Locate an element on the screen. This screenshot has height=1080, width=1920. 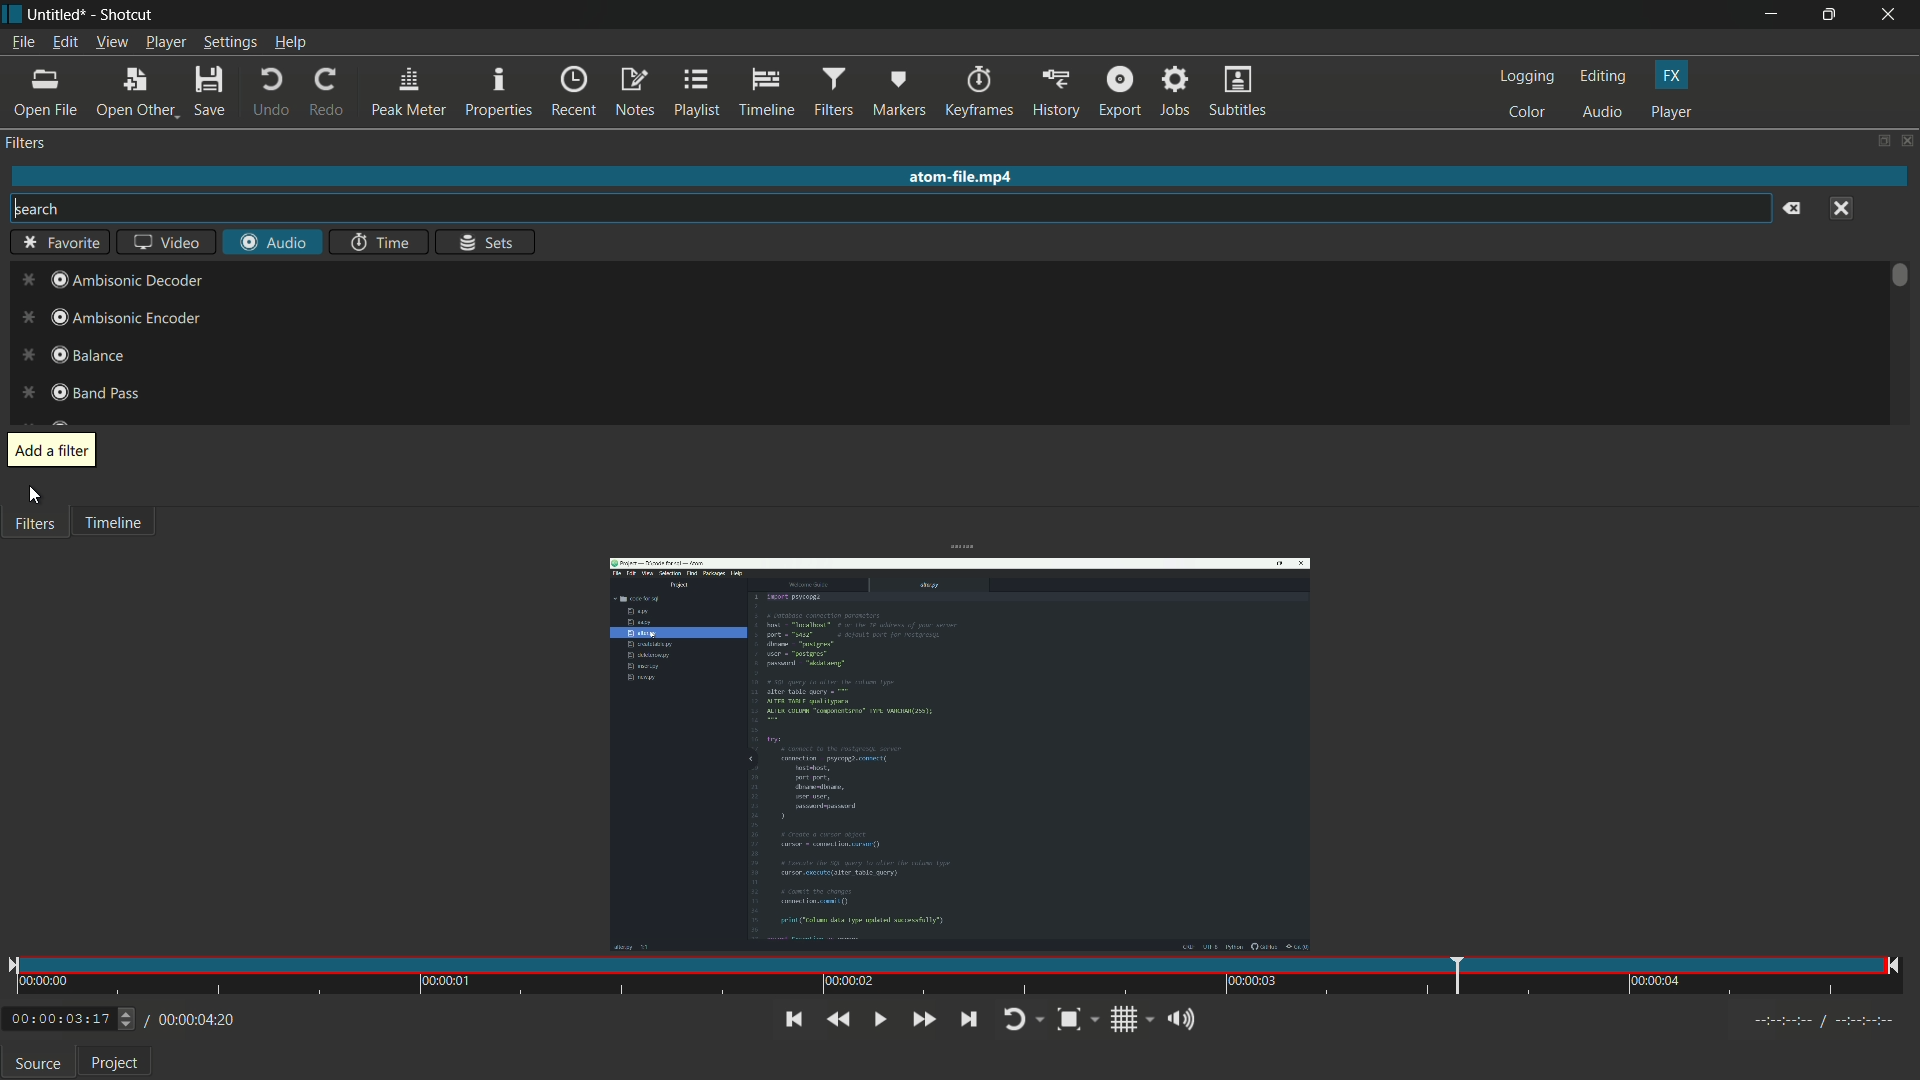
scroll bar is located at coordinates (1899, 275).